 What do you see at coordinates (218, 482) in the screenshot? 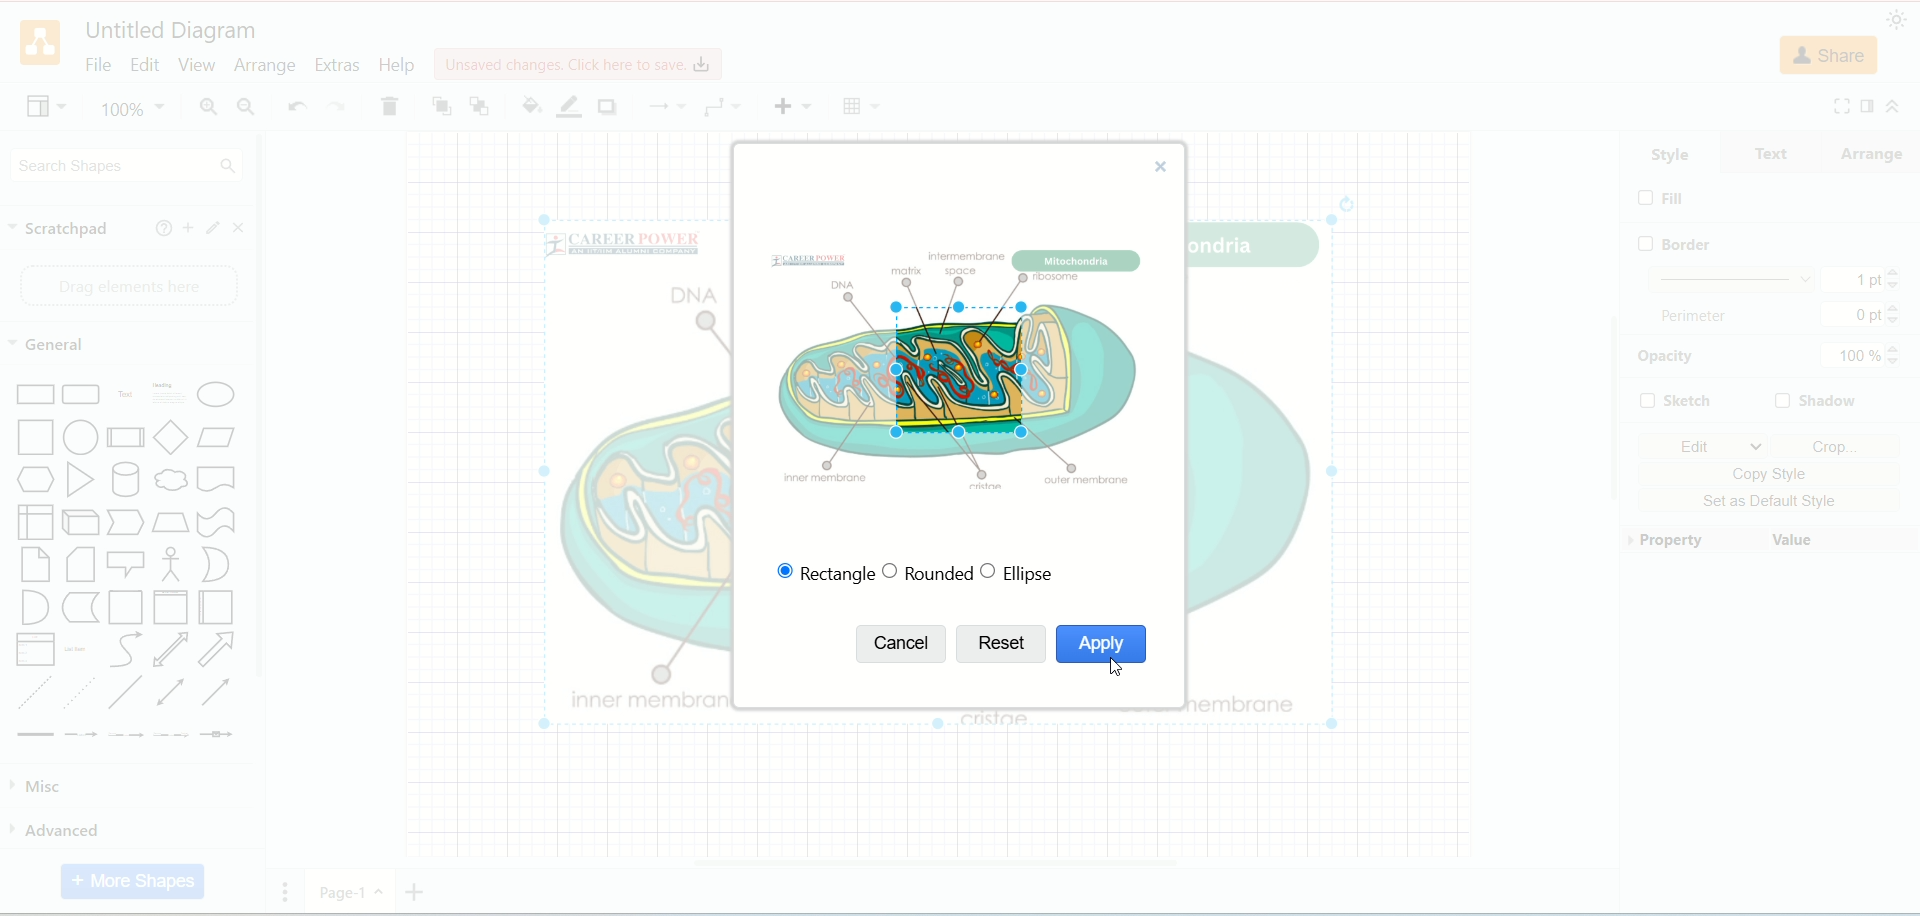
I see `Document ` at bounding box center [218, 482].